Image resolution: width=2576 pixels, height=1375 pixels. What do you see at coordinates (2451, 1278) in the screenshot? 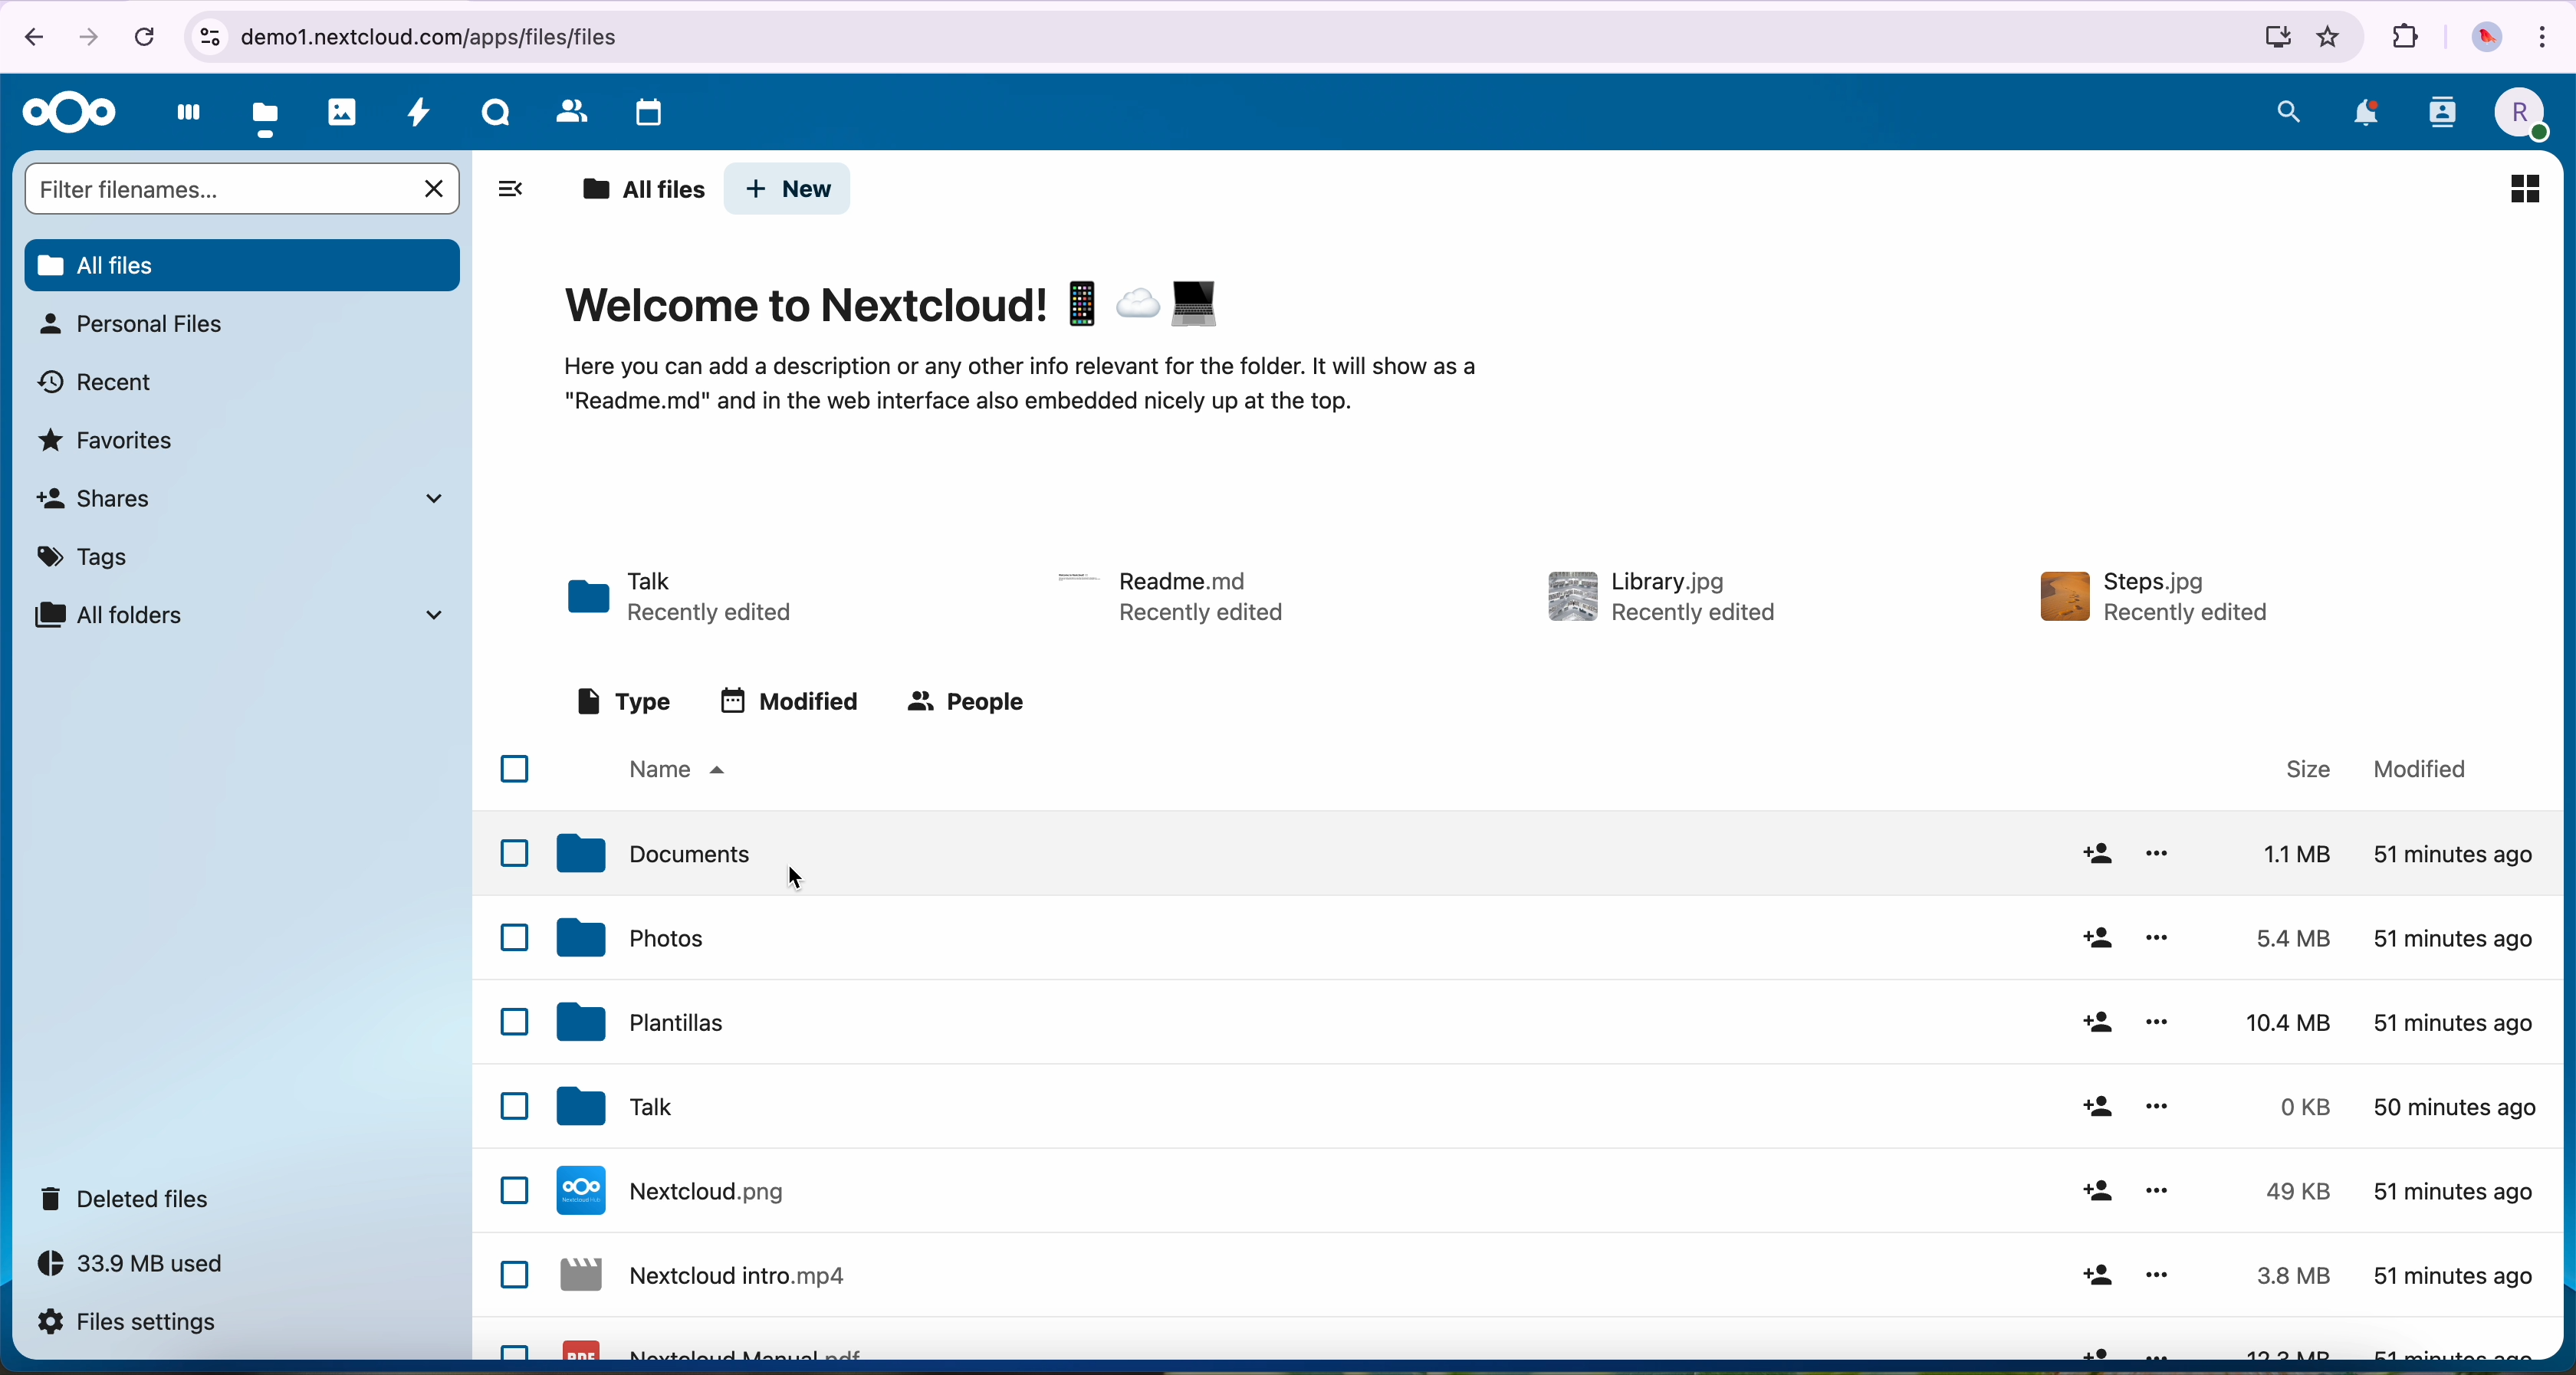
I see `modified` at bounding box center [2451, 1278].